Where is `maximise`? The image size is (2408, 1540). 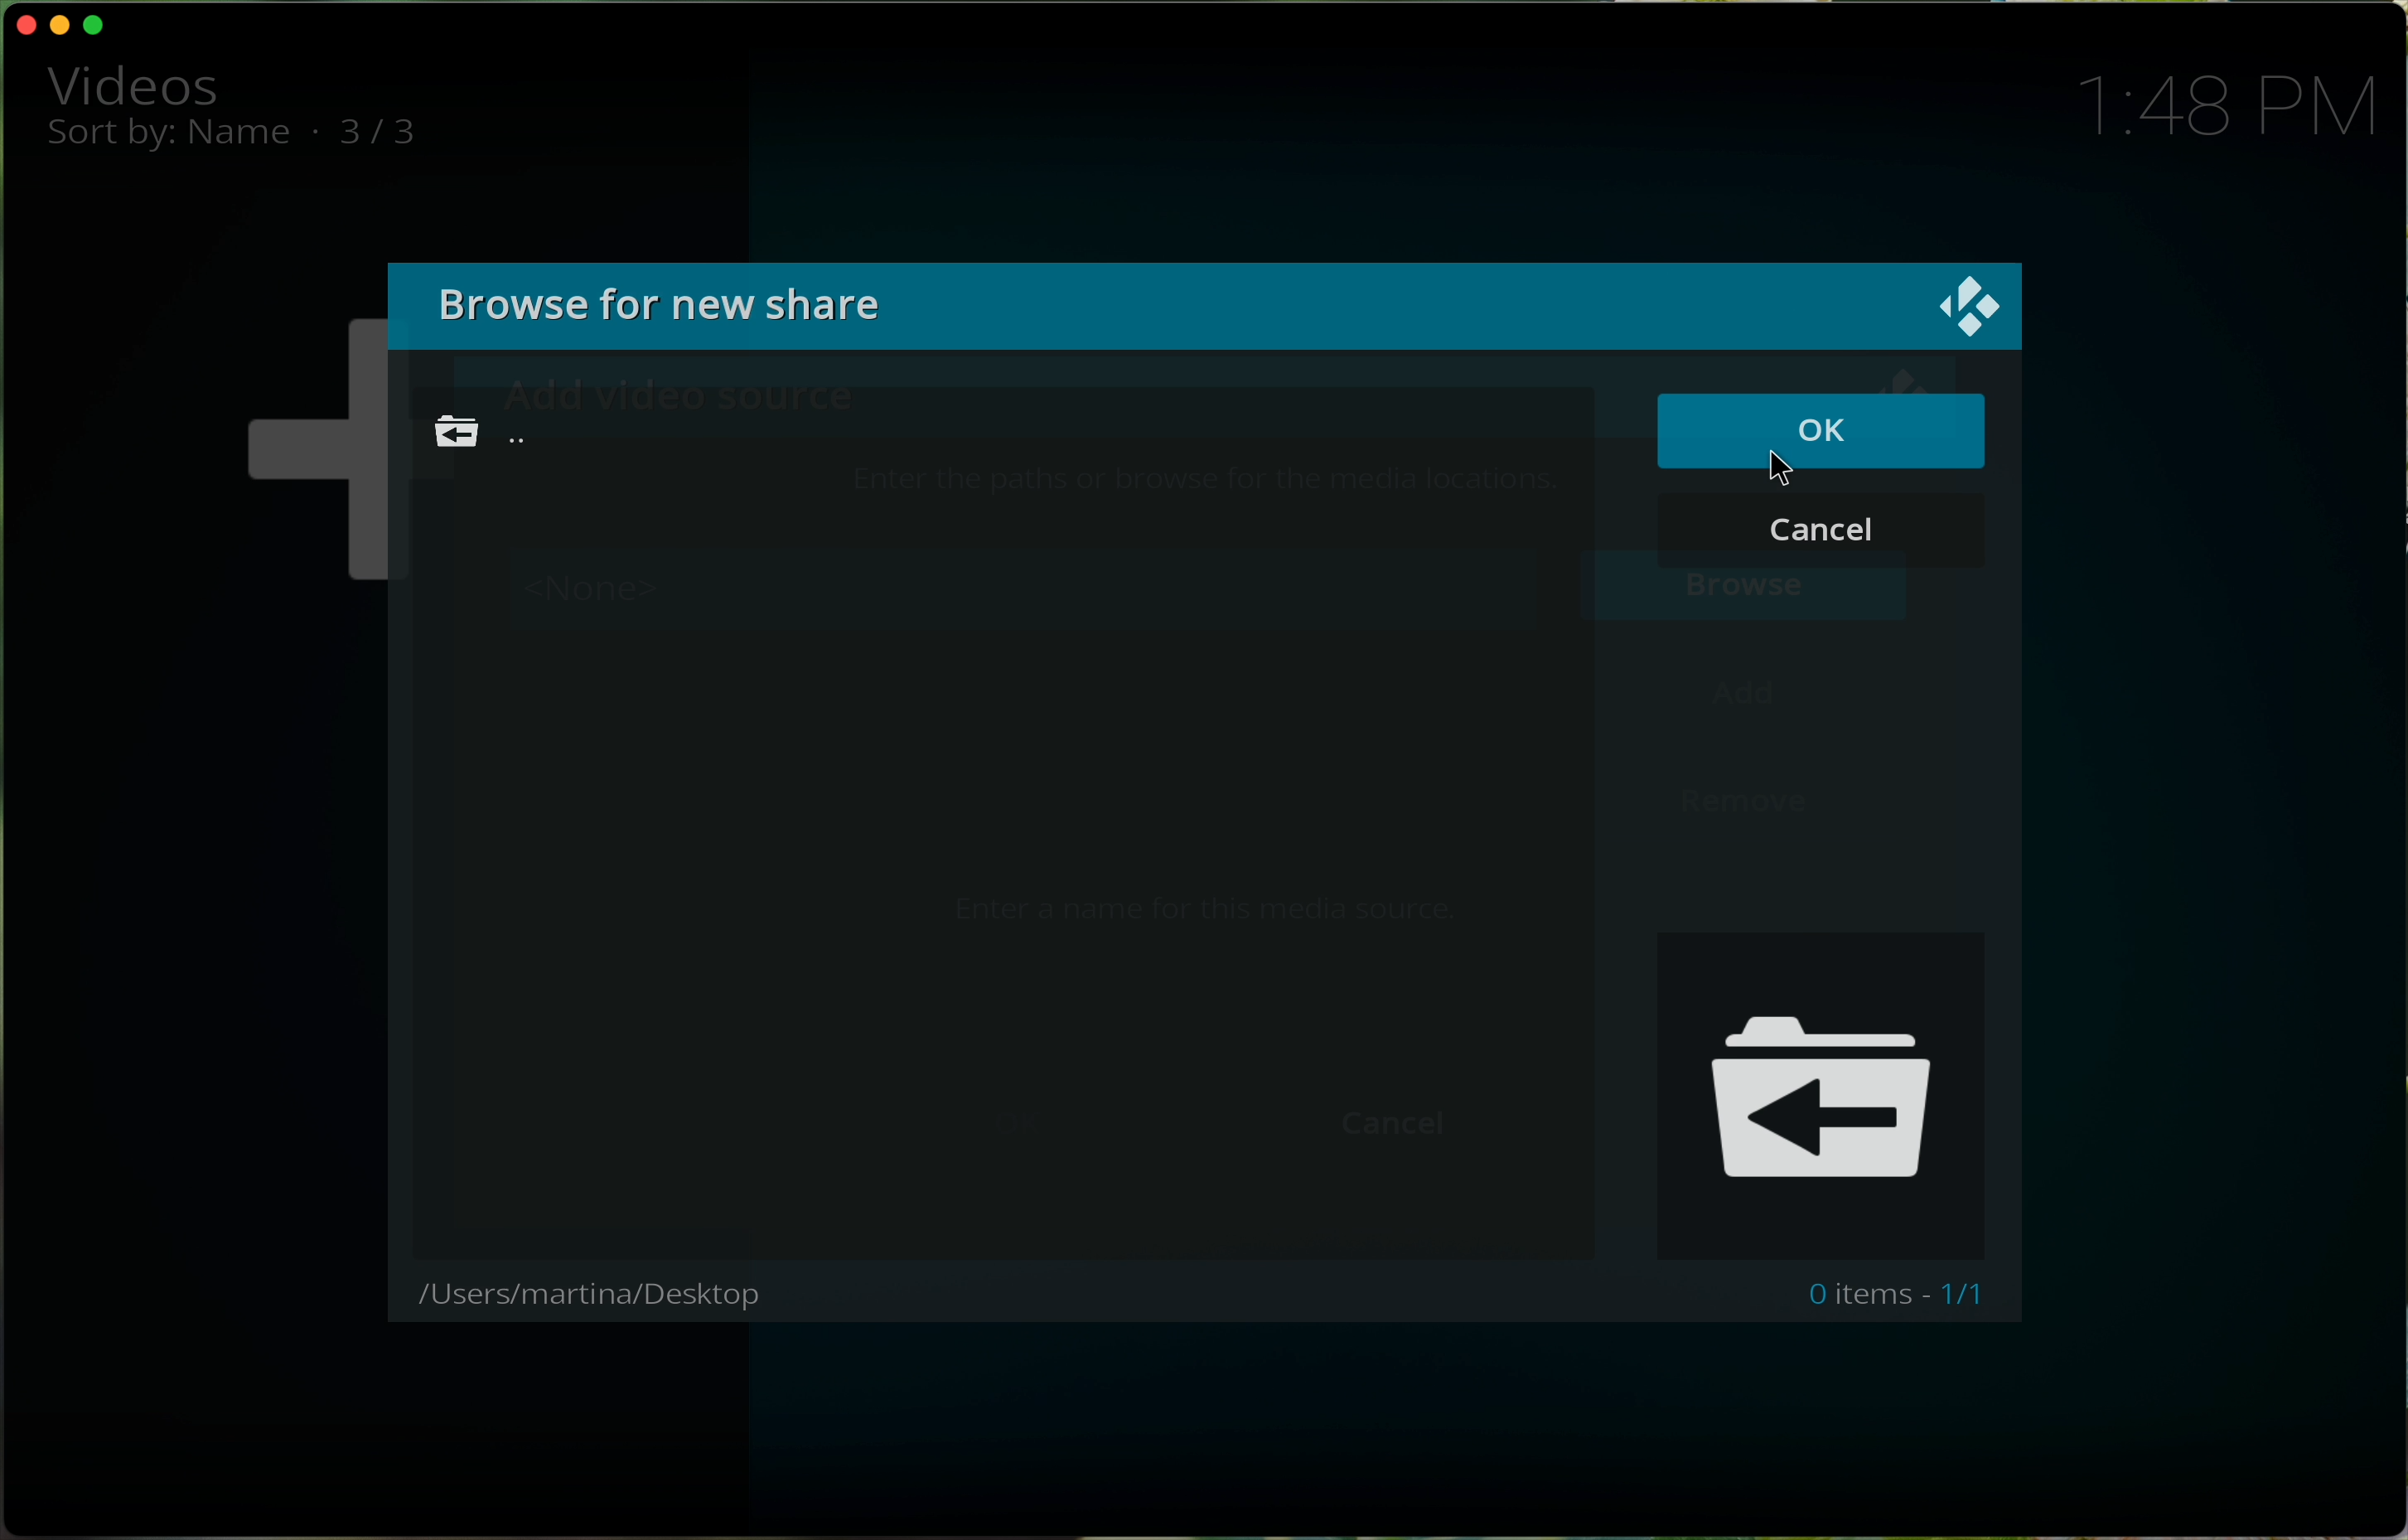
maximise is located at coordinates (100, 27).